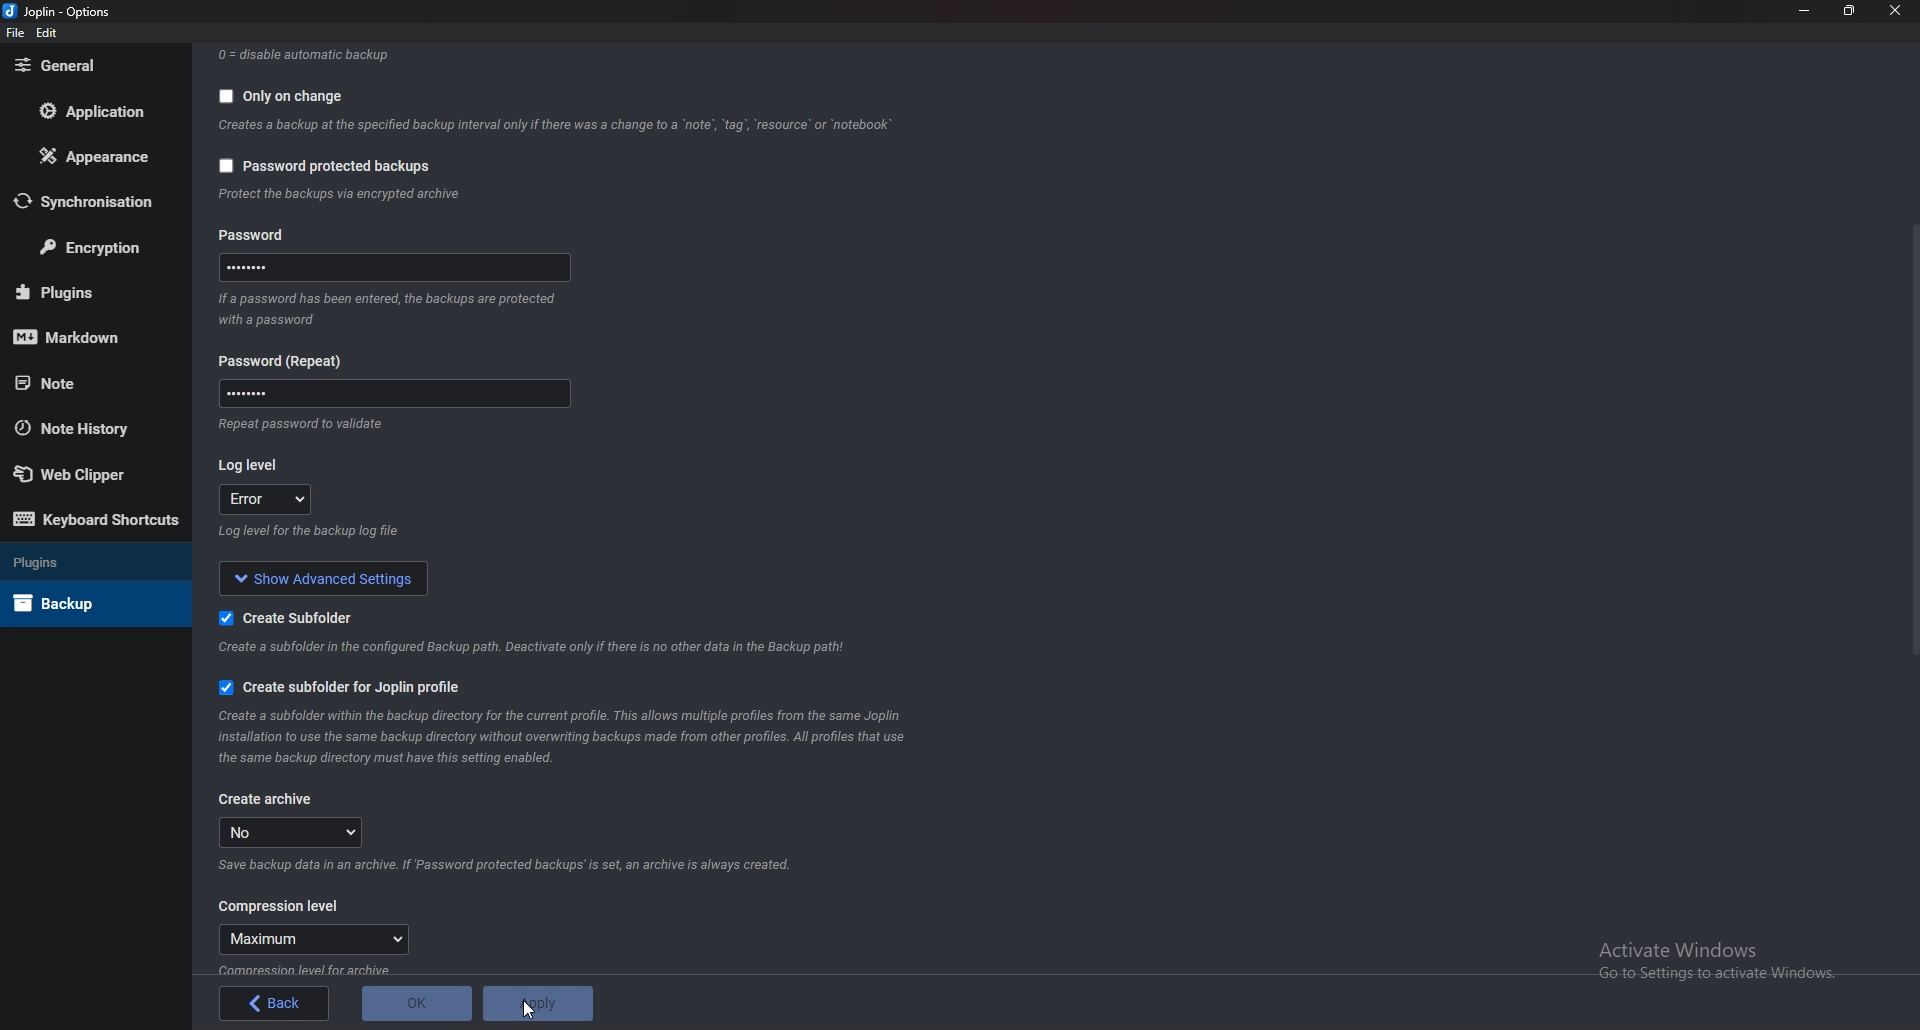 Image resolution: width=1920 pixels, height=1030 pixels. What do you see at coordinates (274, 1004) in the screenshot?
I see `back` at bounding box center [274, 1004].